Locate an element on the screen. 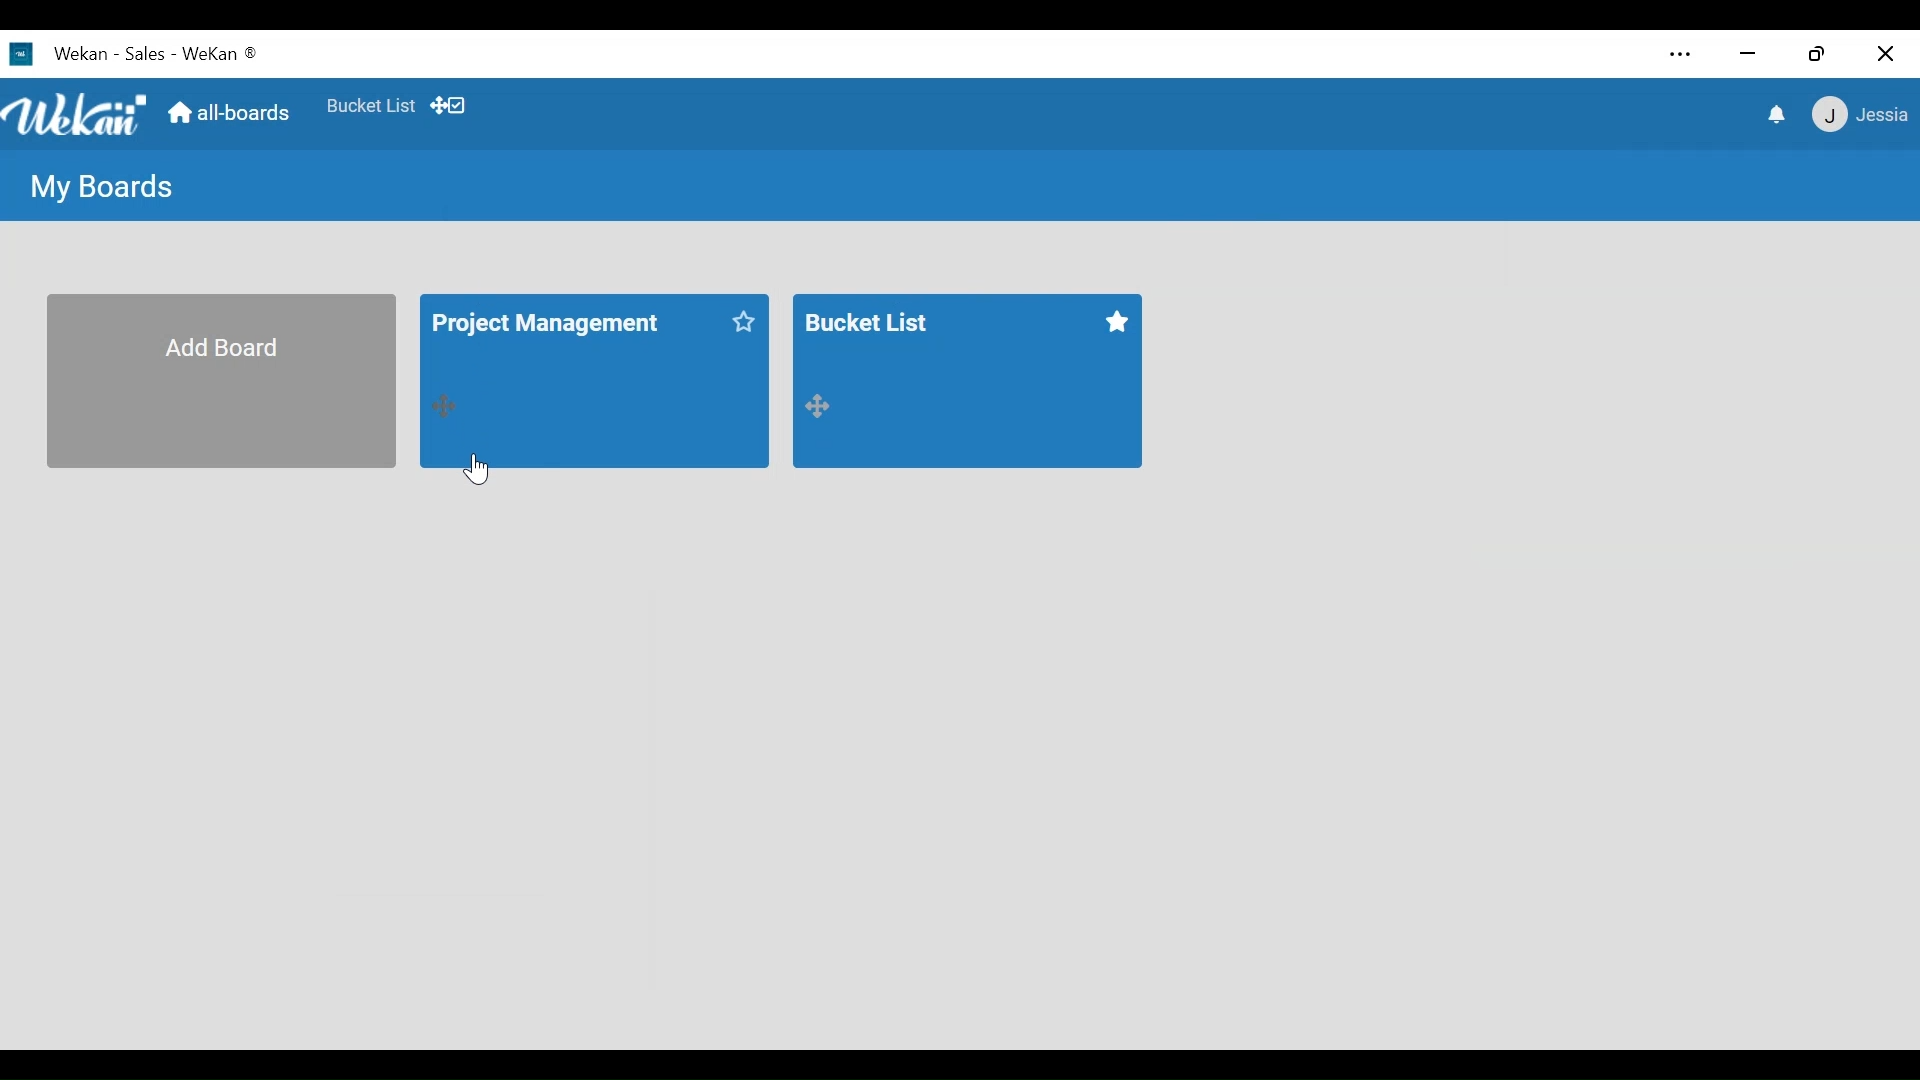  Close is located at coordinates (1887, 52).